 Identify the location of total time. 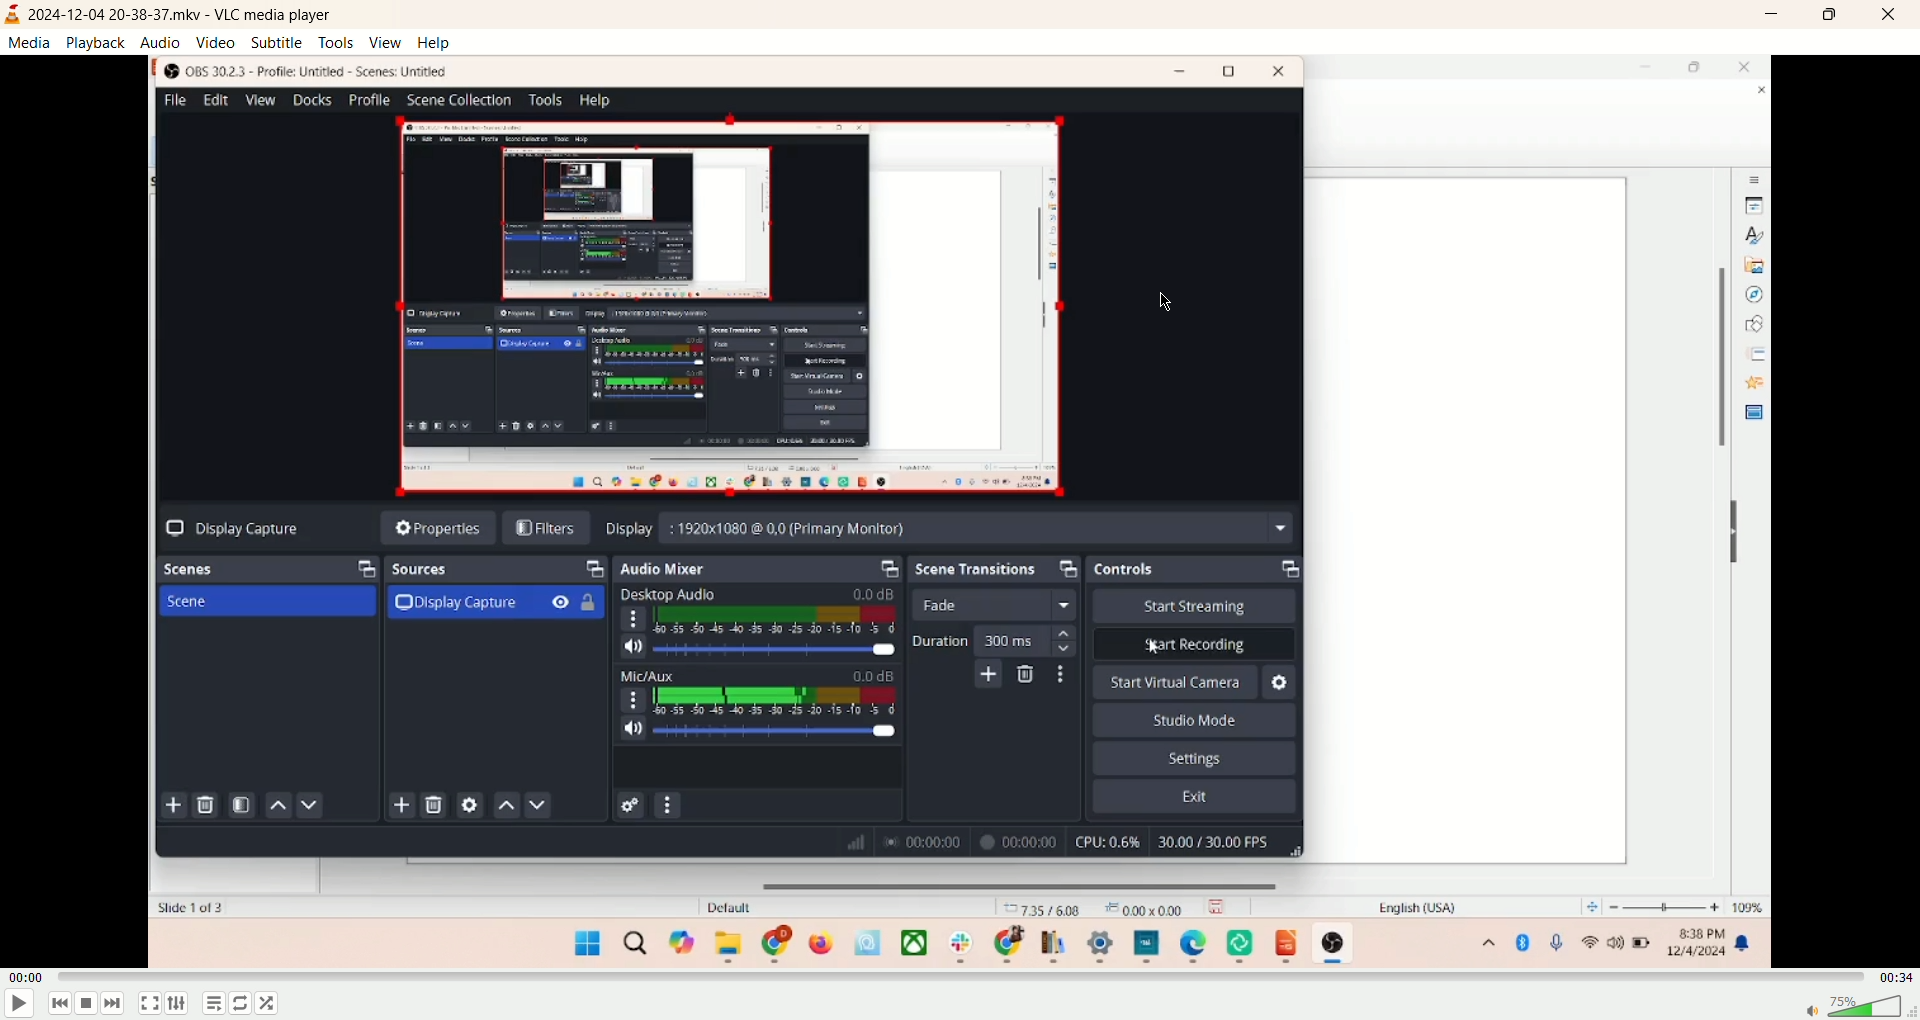
(1897, 976).